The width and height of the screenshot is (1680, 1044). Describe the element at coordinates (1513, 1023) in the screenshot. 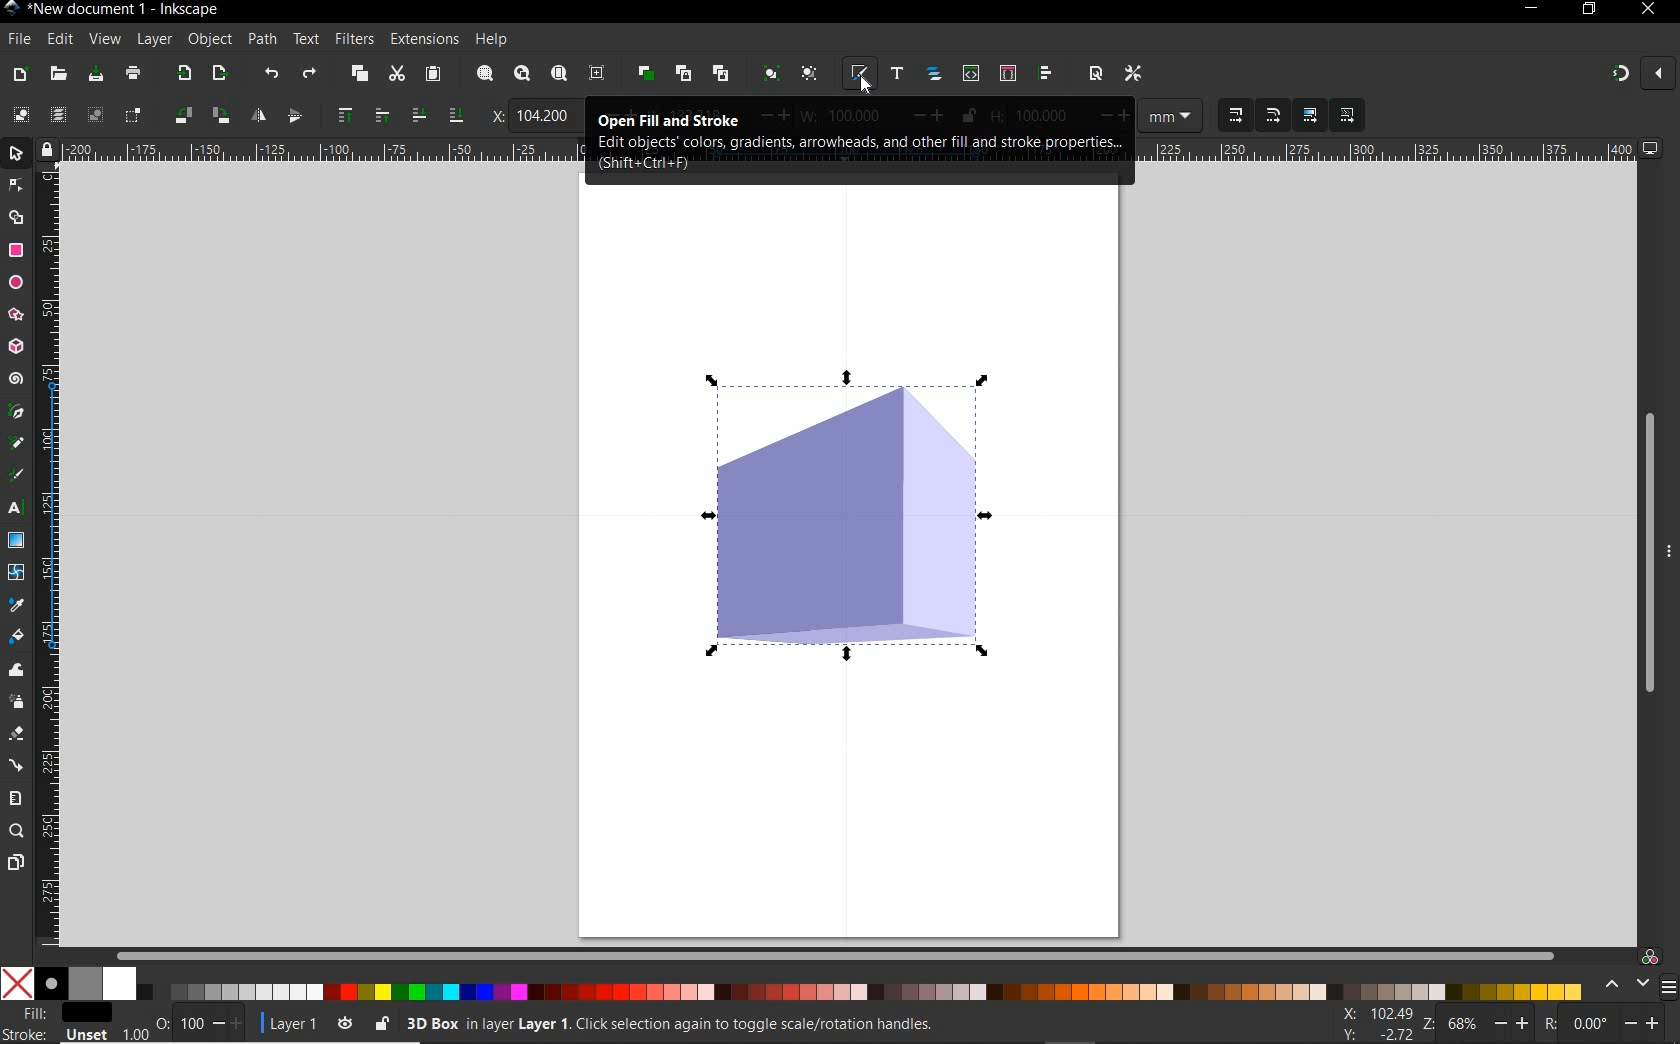

I see `increase/decrease` at that location.